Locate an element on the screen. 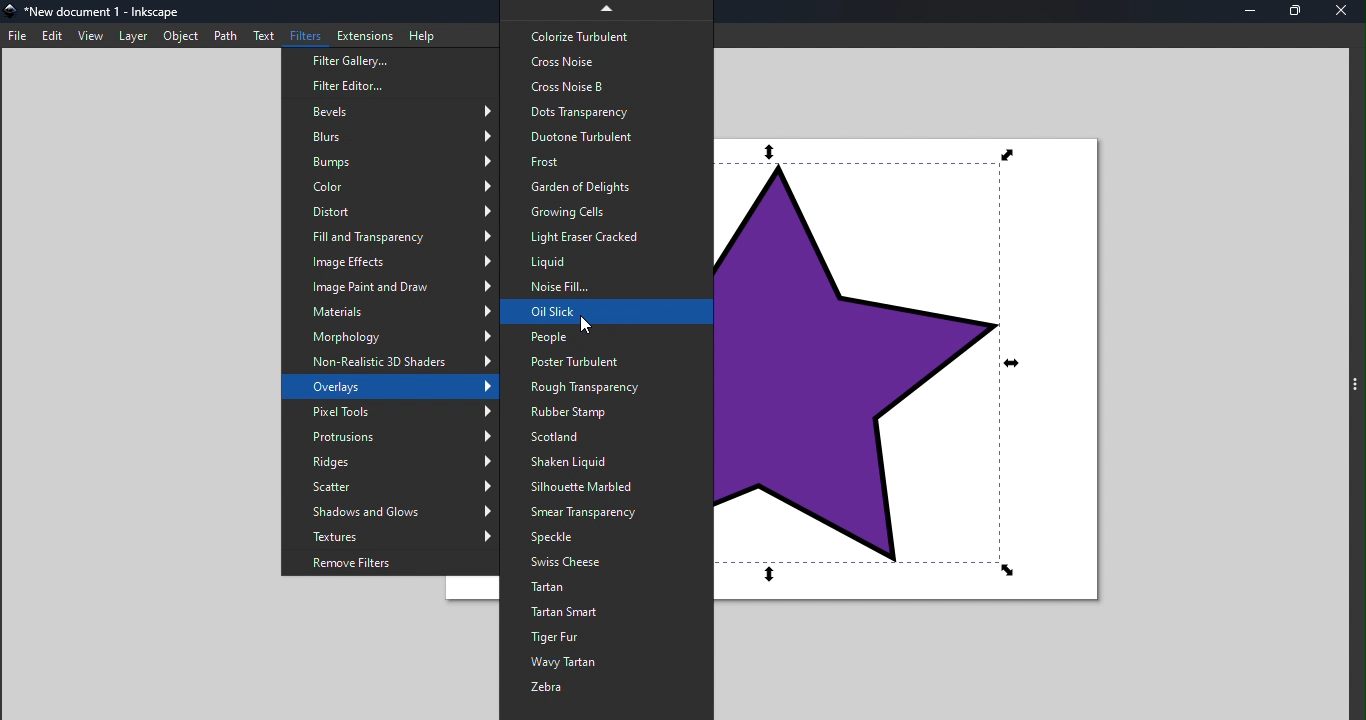 This screenshot has width=1366, height=720. Image effect is located at coordinates (388, 263).